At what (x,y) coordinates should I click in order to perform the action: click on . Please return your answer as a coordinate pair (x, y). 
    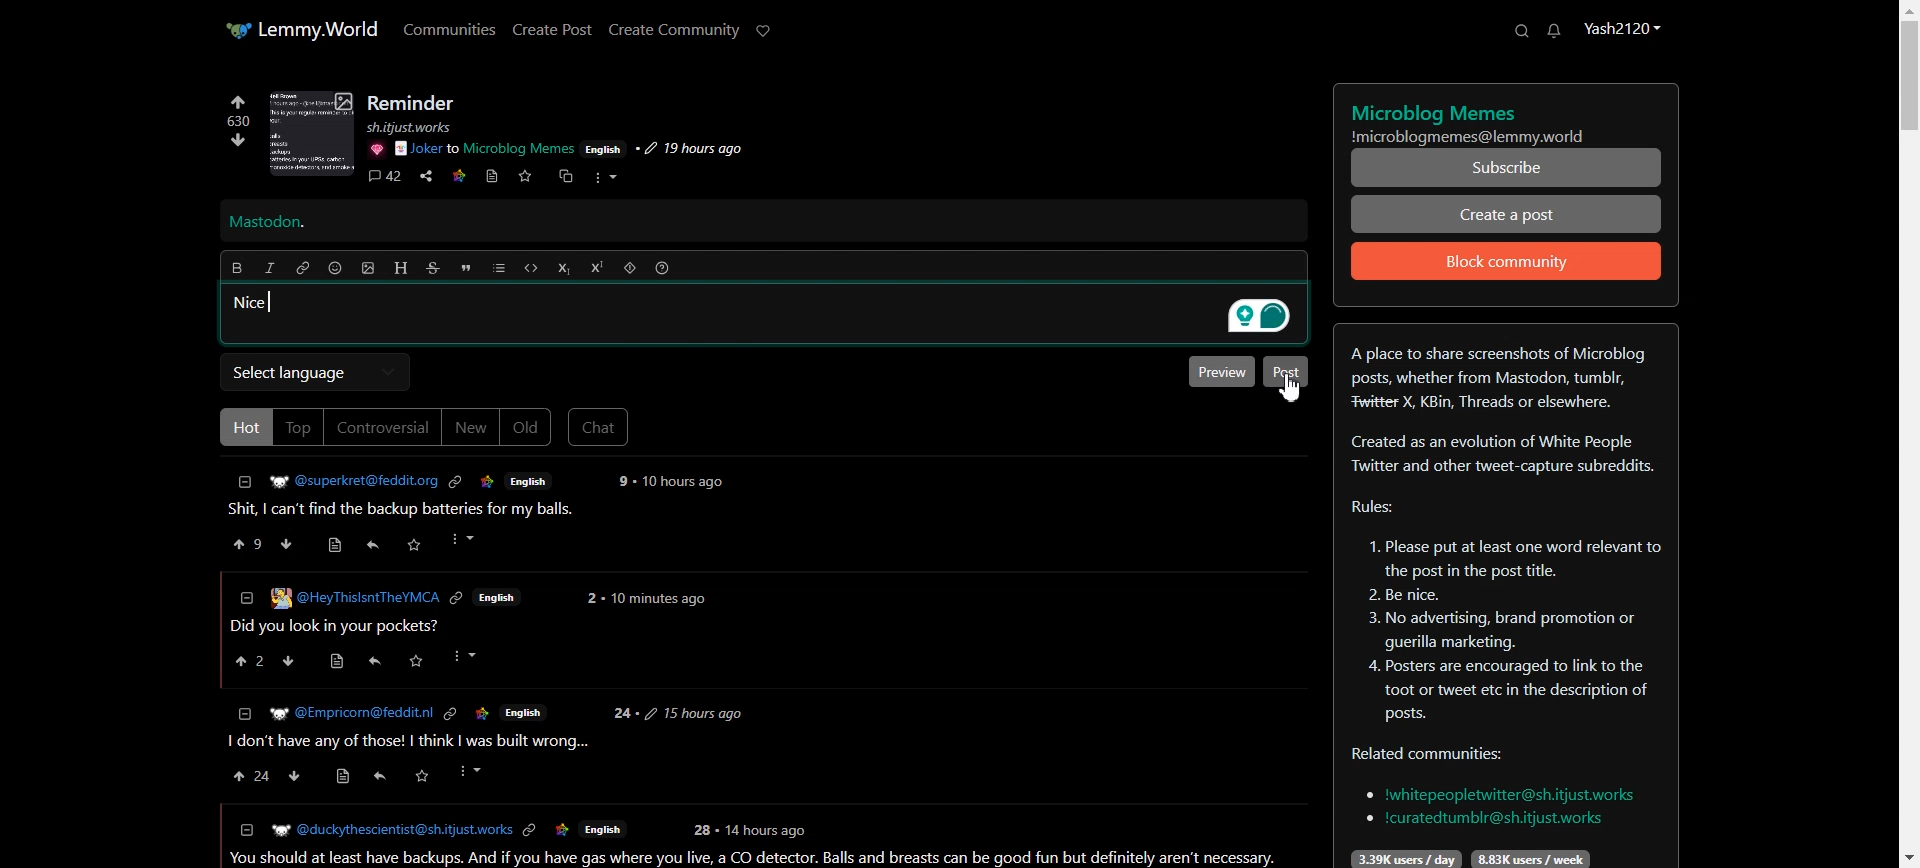
    Looking at the image, I should click on (562, 831).